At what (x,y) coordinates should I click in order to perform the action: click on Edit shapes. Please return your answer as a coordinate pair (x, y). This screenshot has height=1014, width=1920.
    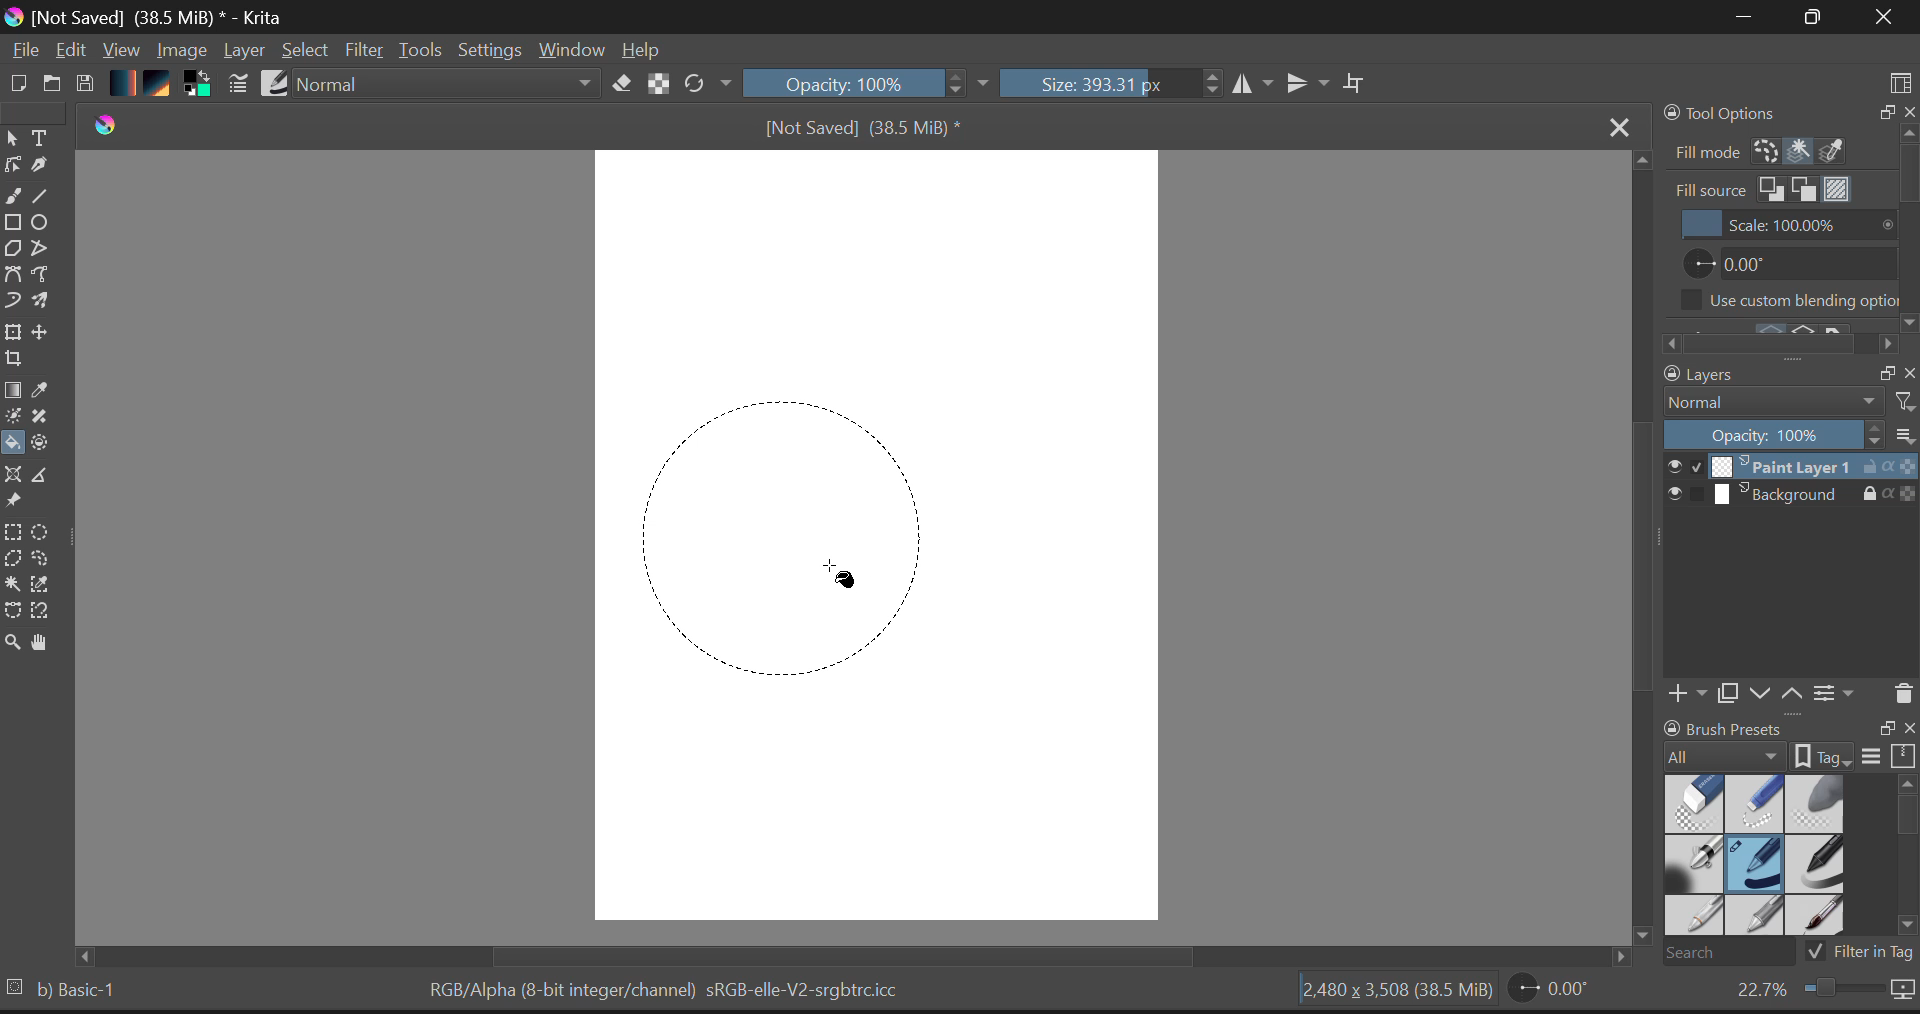
    Looking at the image, I should click on (12, 167).